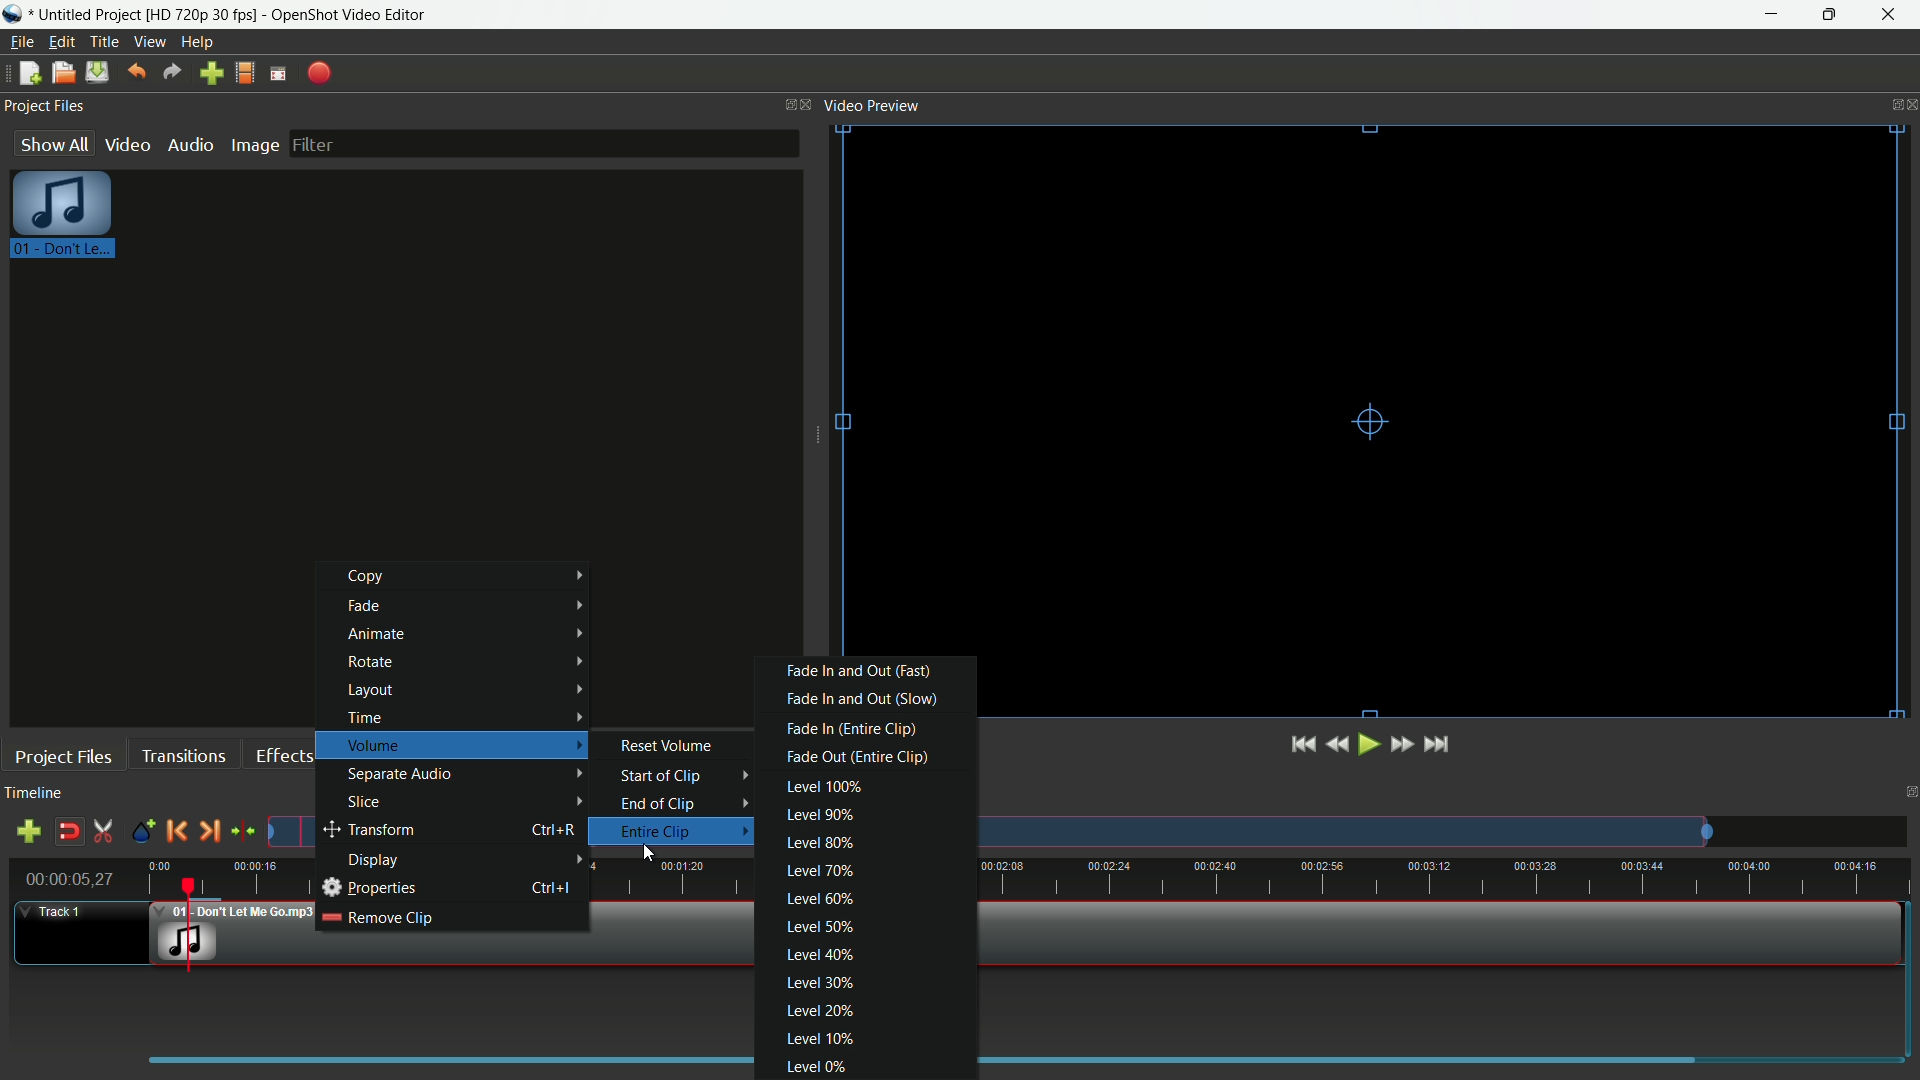 The width and height of the screenshot is (1920, 1080). Describe the element at coordinates (349, 14) in the screenshot. I see `app name` at that location.